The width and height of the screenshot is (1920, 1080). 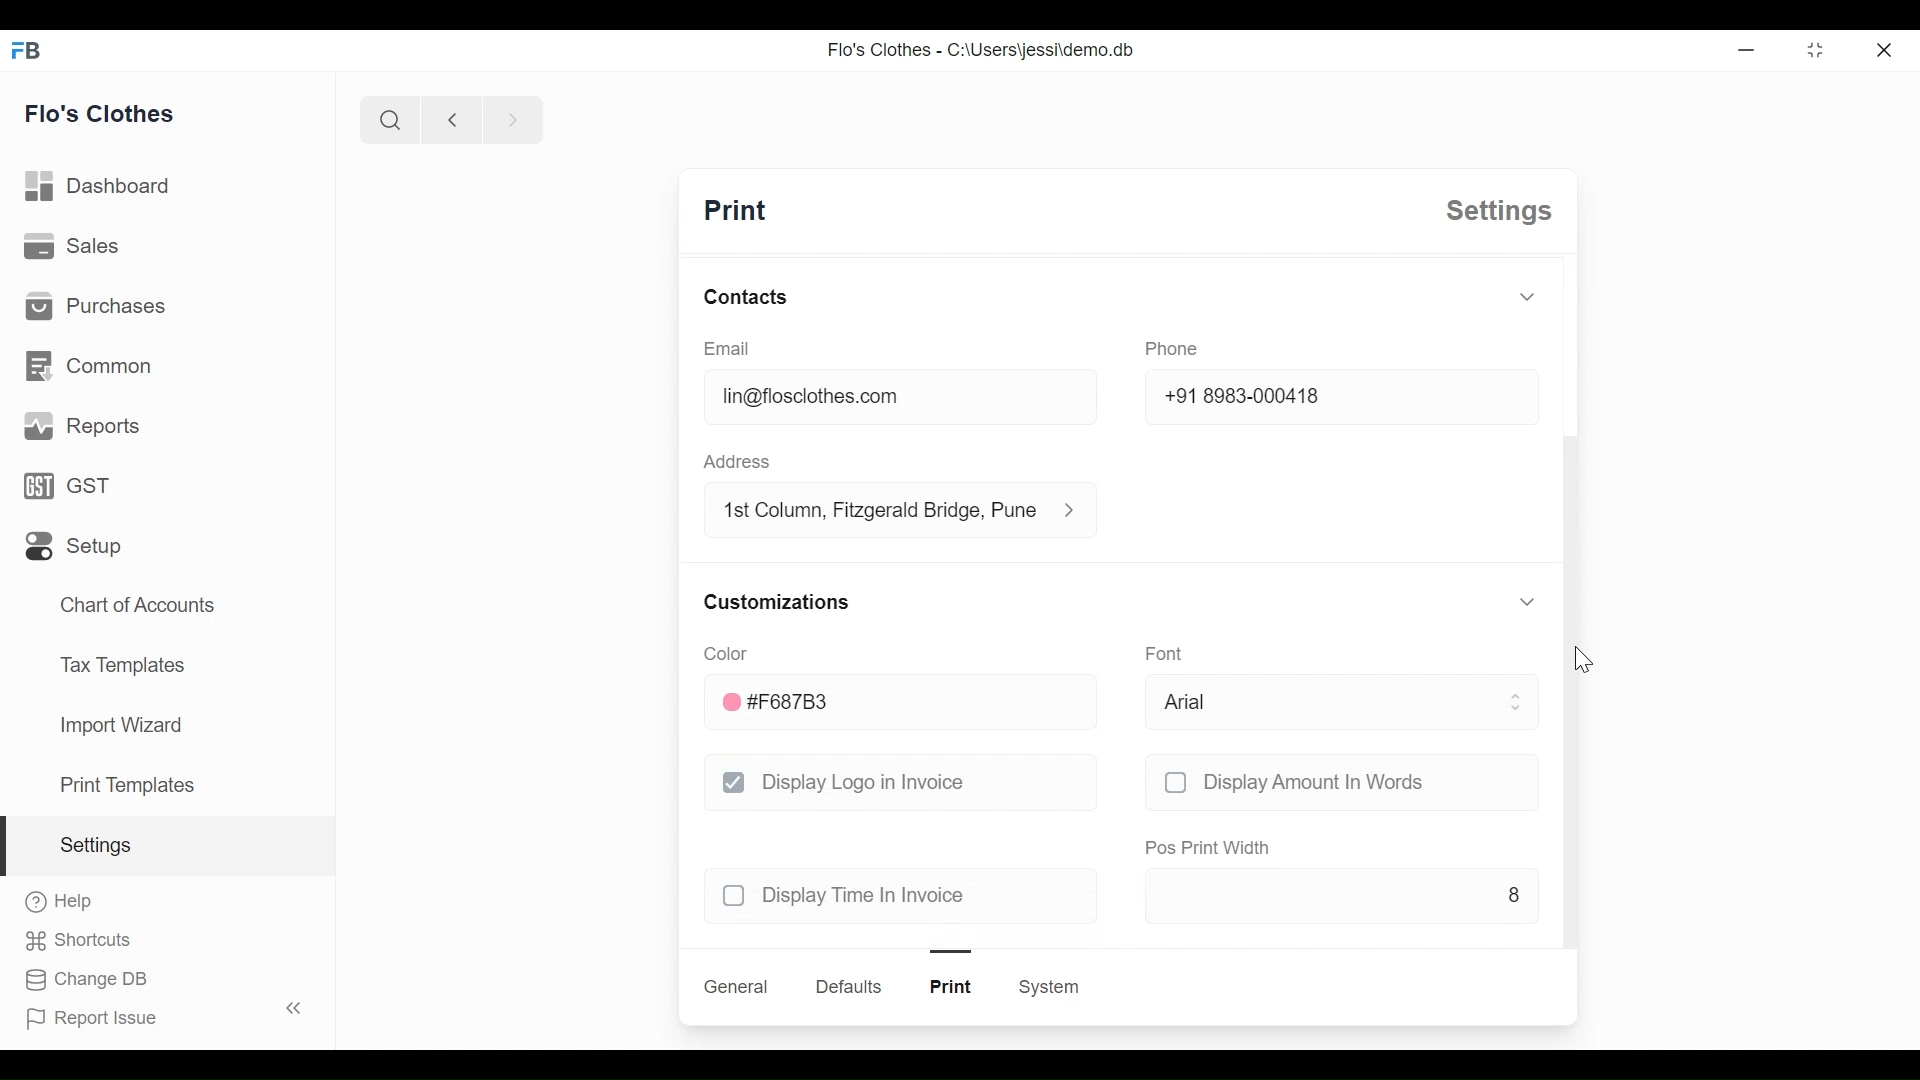 I want to click on checkbox, so click(x=735, y=782).